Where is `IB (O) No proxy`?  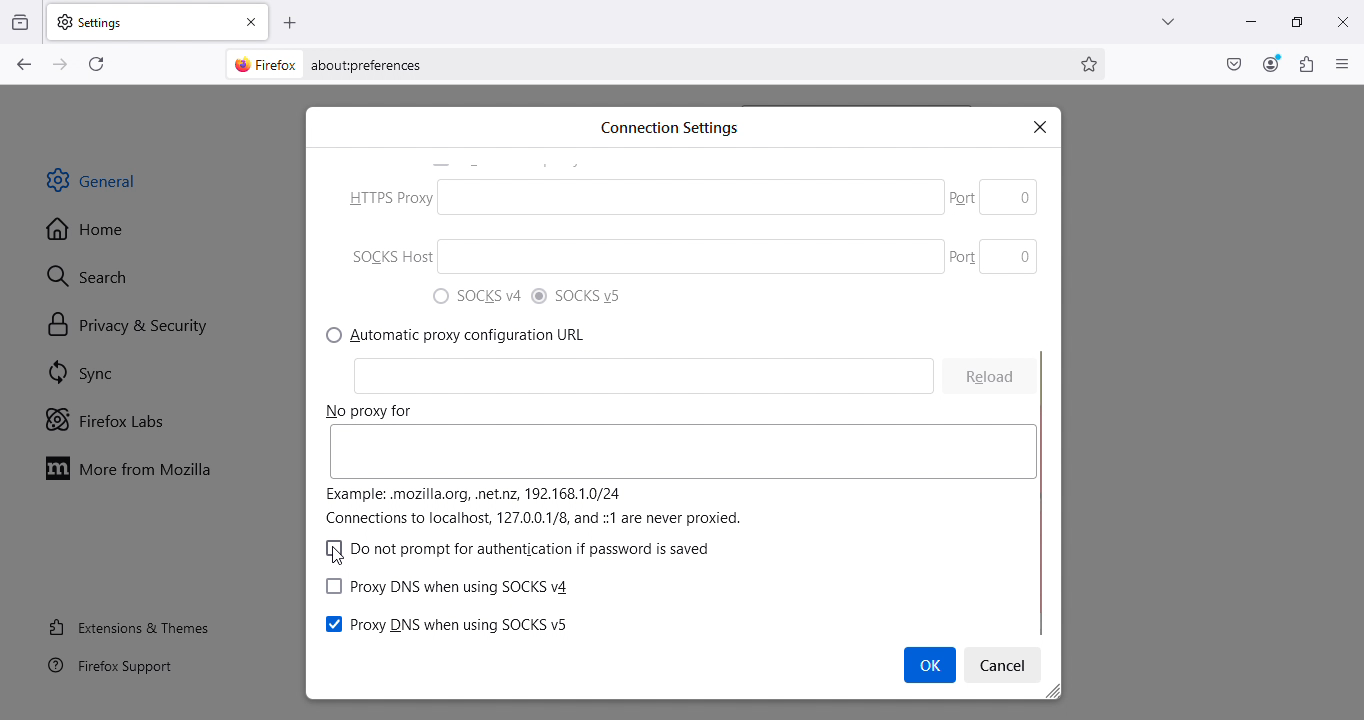
IB (O) No proxy is located at coordinates (635, 200).